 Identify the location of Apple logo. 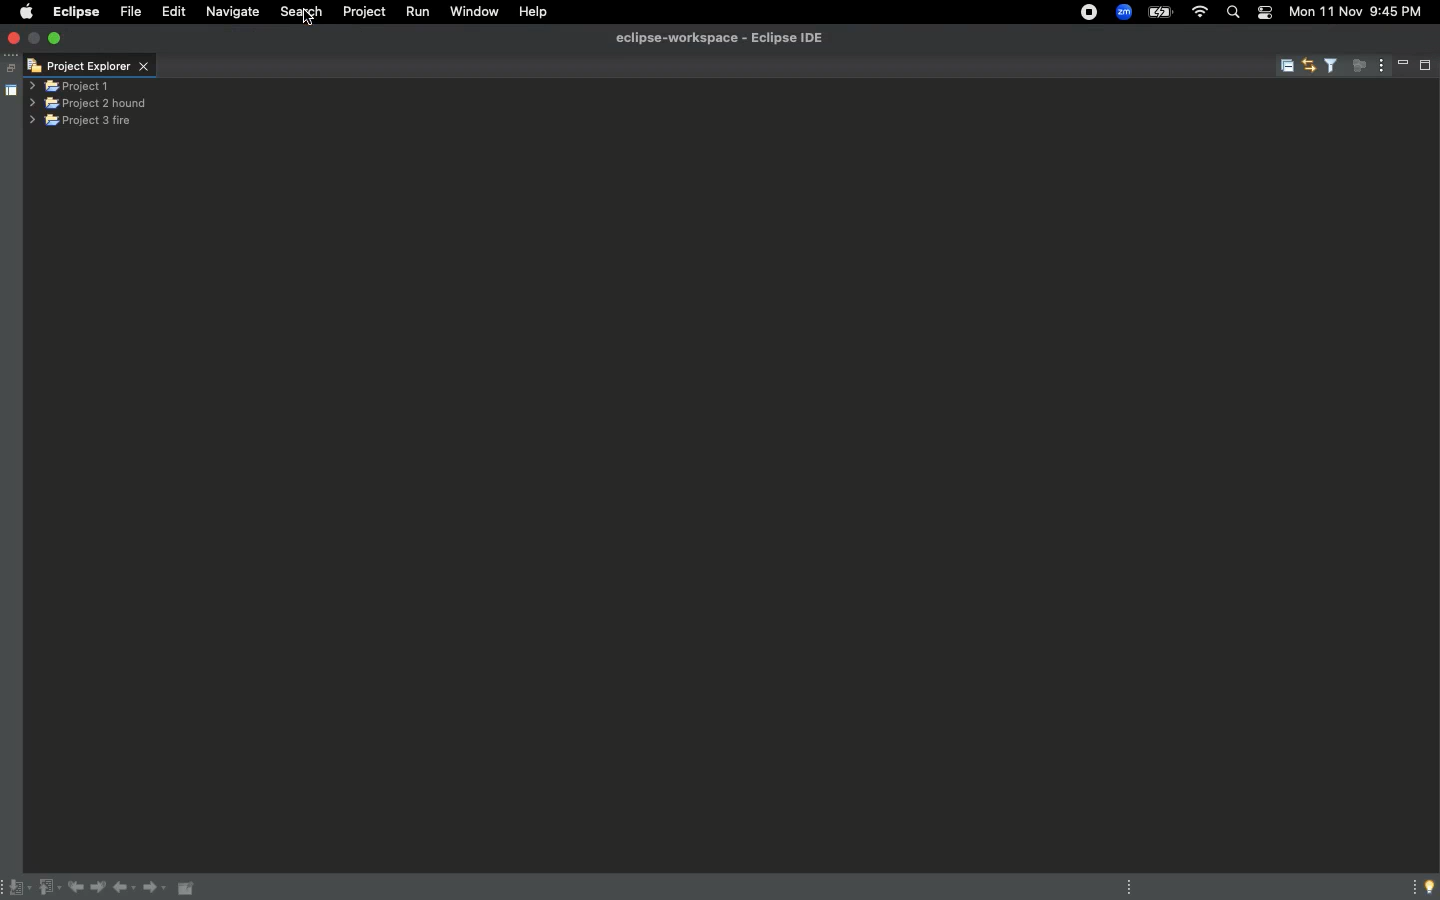
(27, 11).